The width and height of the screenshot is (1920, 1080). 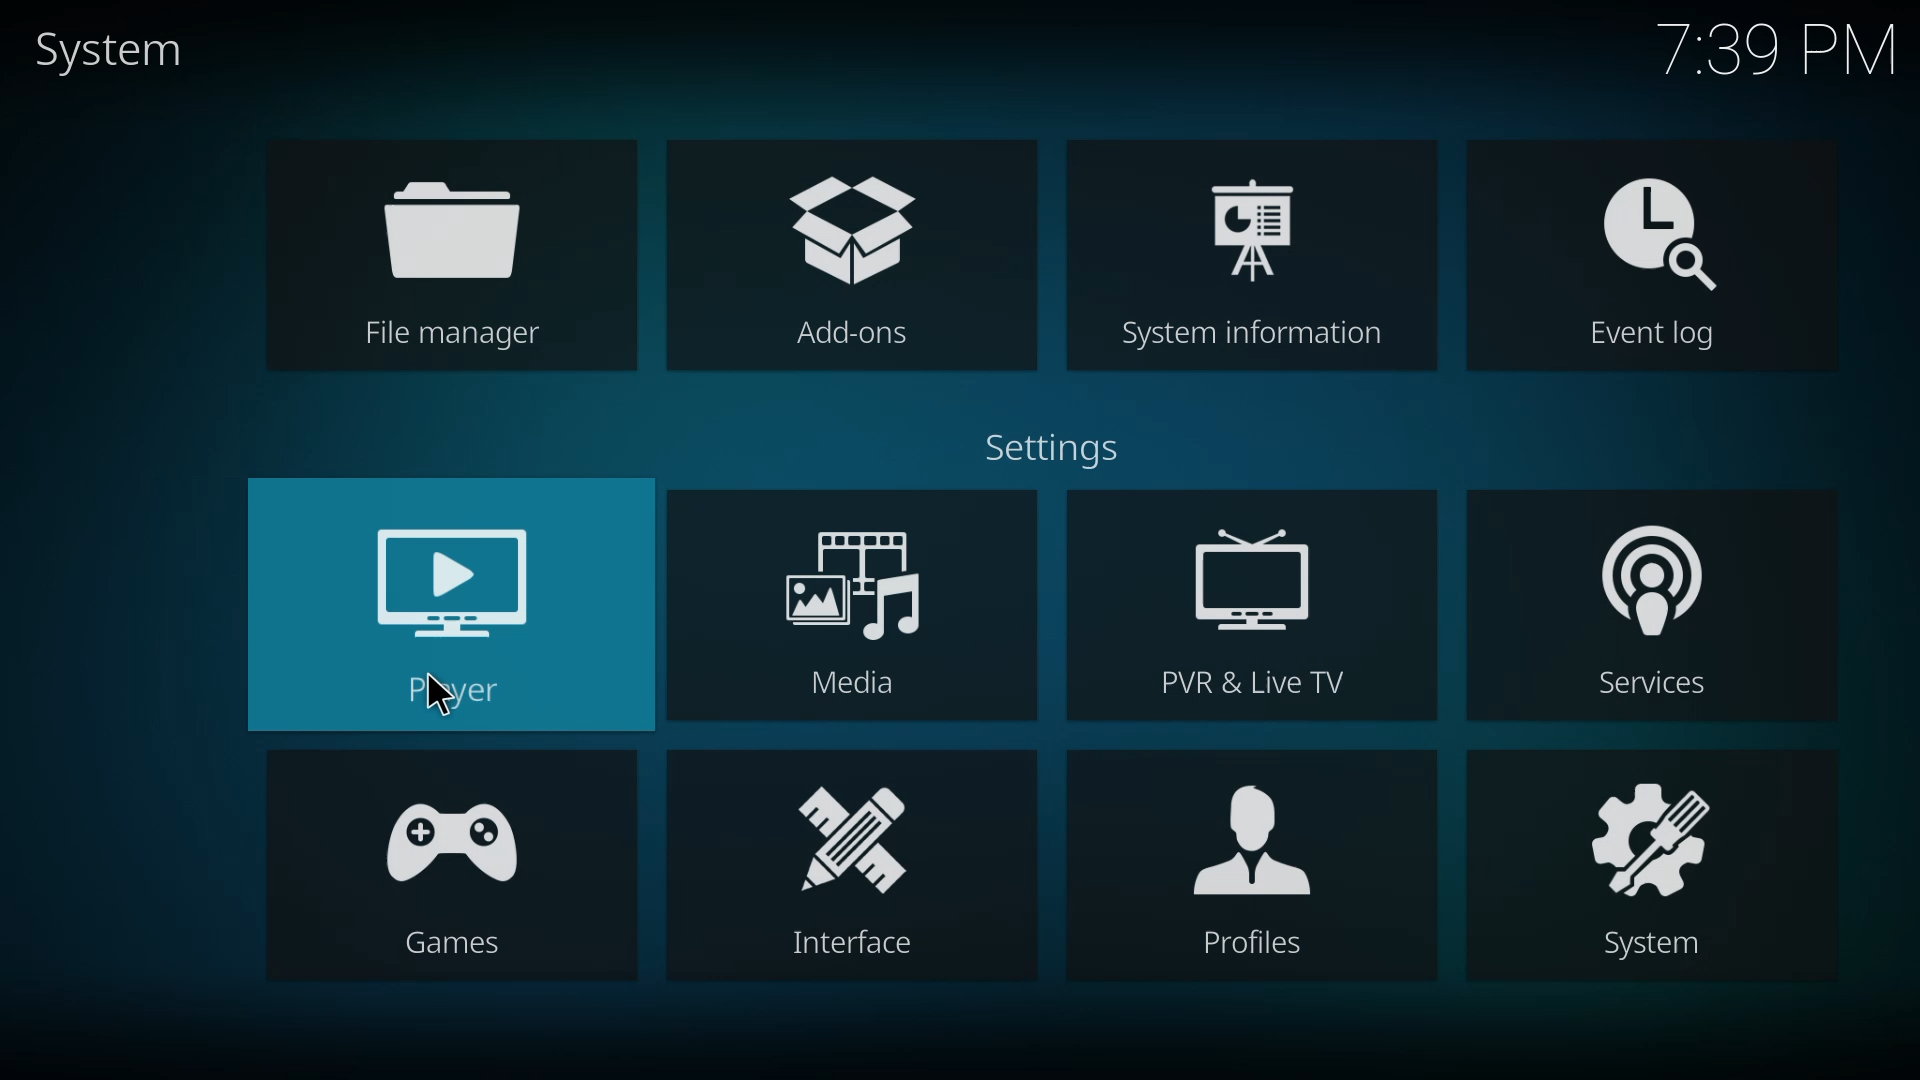 I want to click on services, so click(x=1659, y=607).